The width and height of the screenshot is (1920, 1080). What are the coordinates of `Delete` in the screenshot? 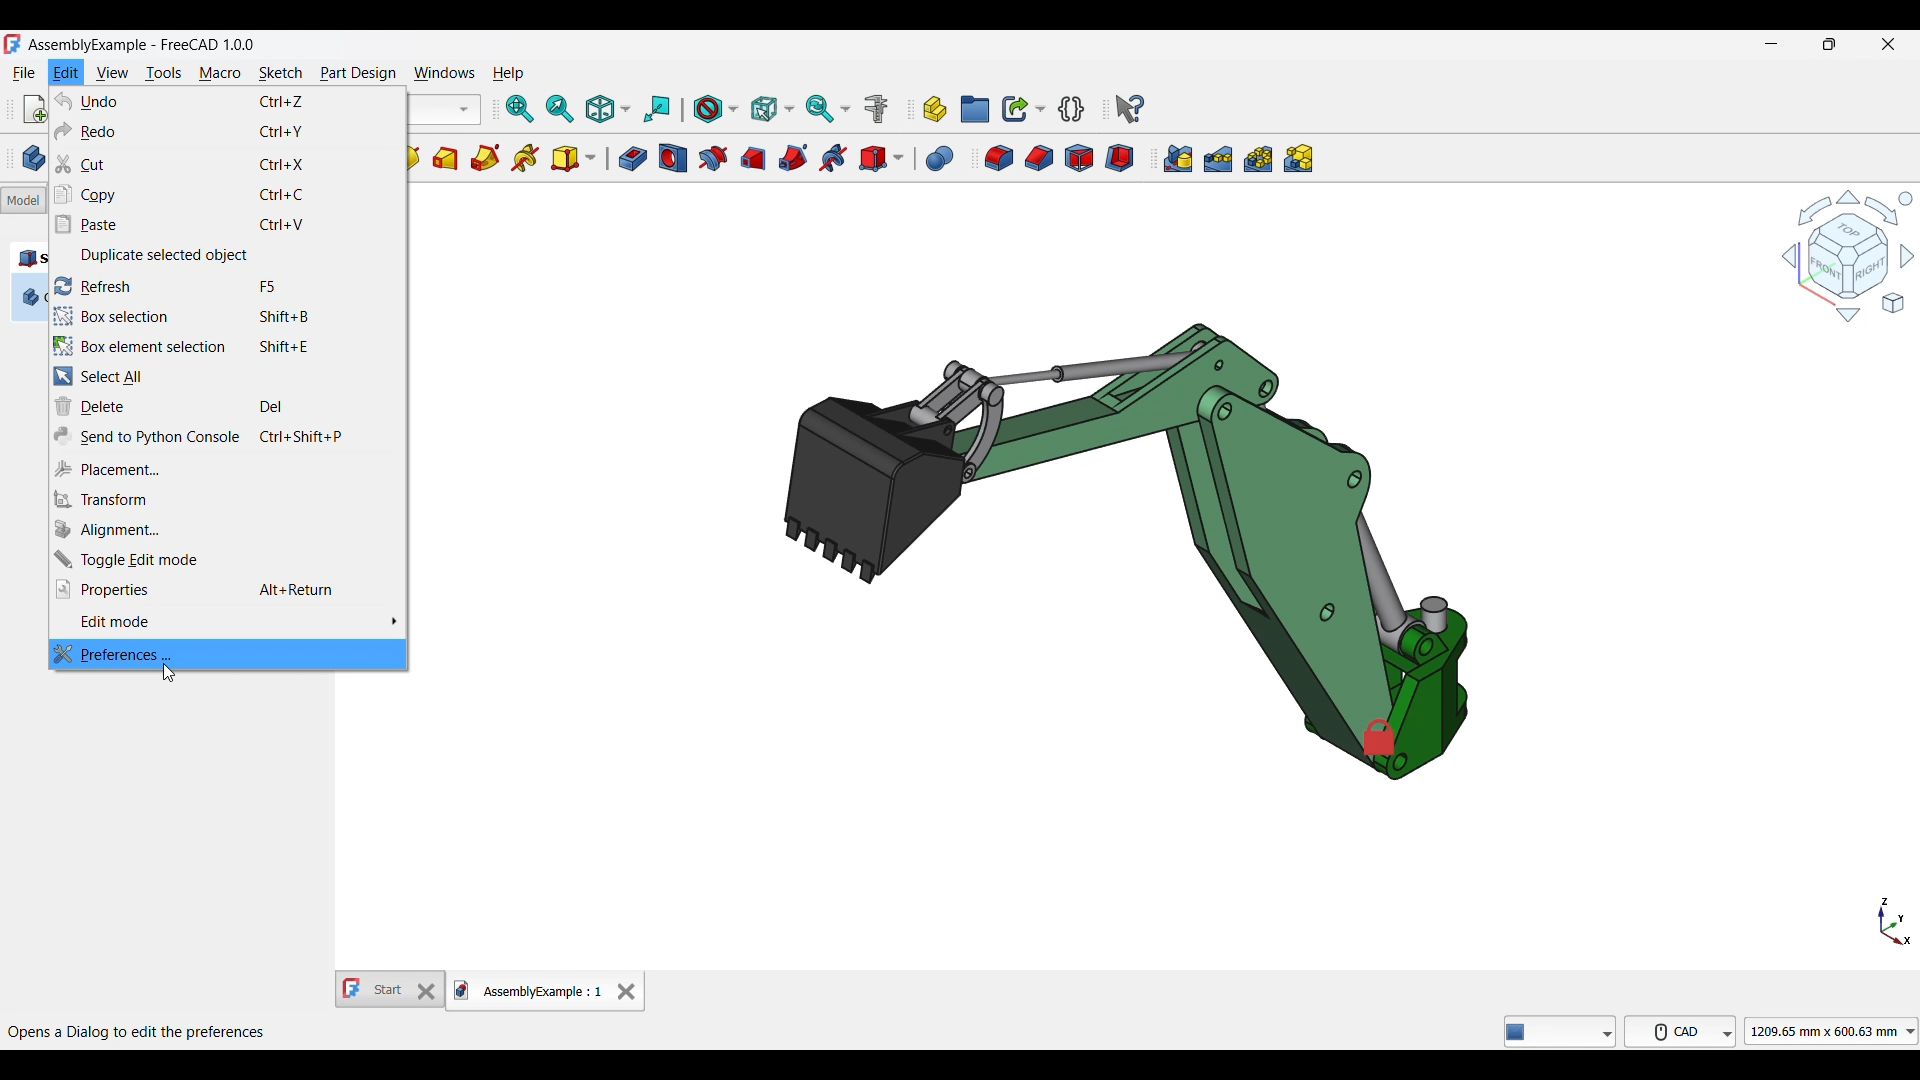 It's located at (228, 407).